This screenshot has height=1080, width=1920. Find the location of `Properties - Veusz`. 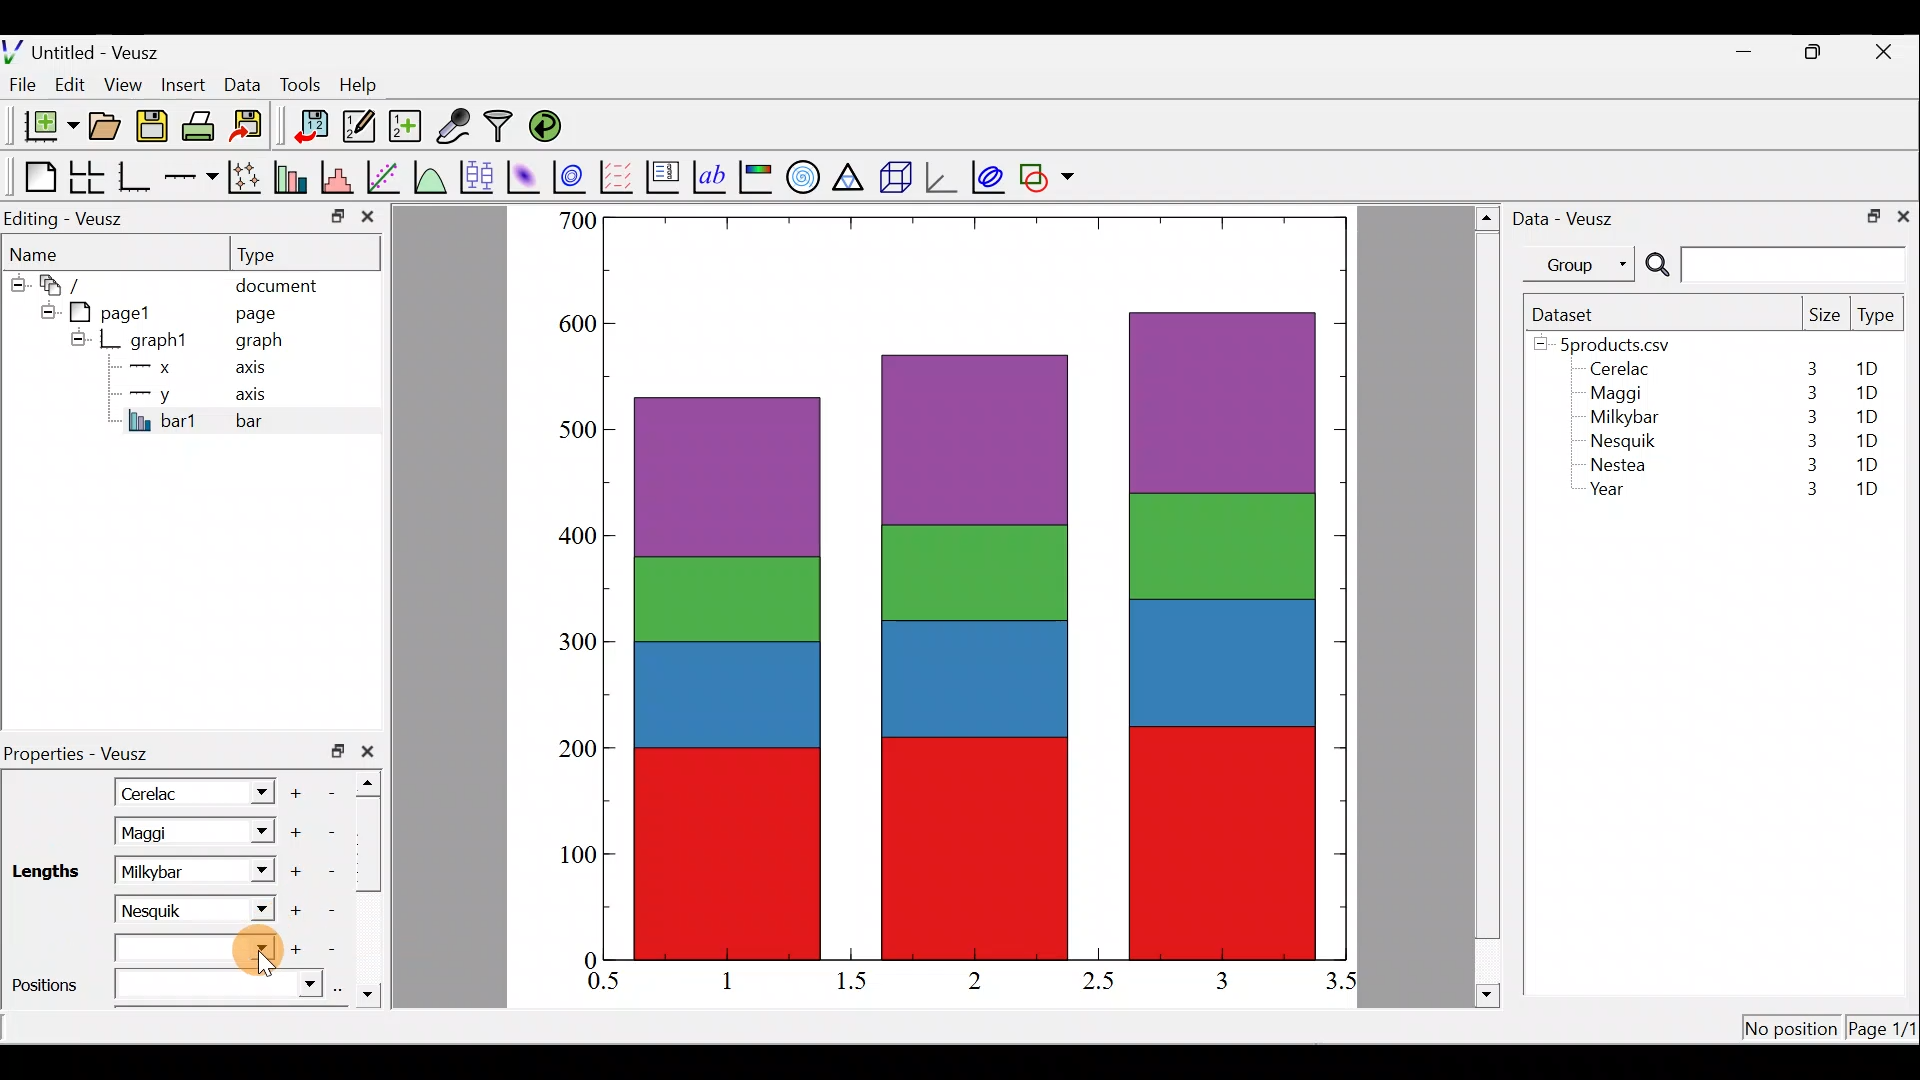

Properties - Veusz is located at coordinates (85, 754).